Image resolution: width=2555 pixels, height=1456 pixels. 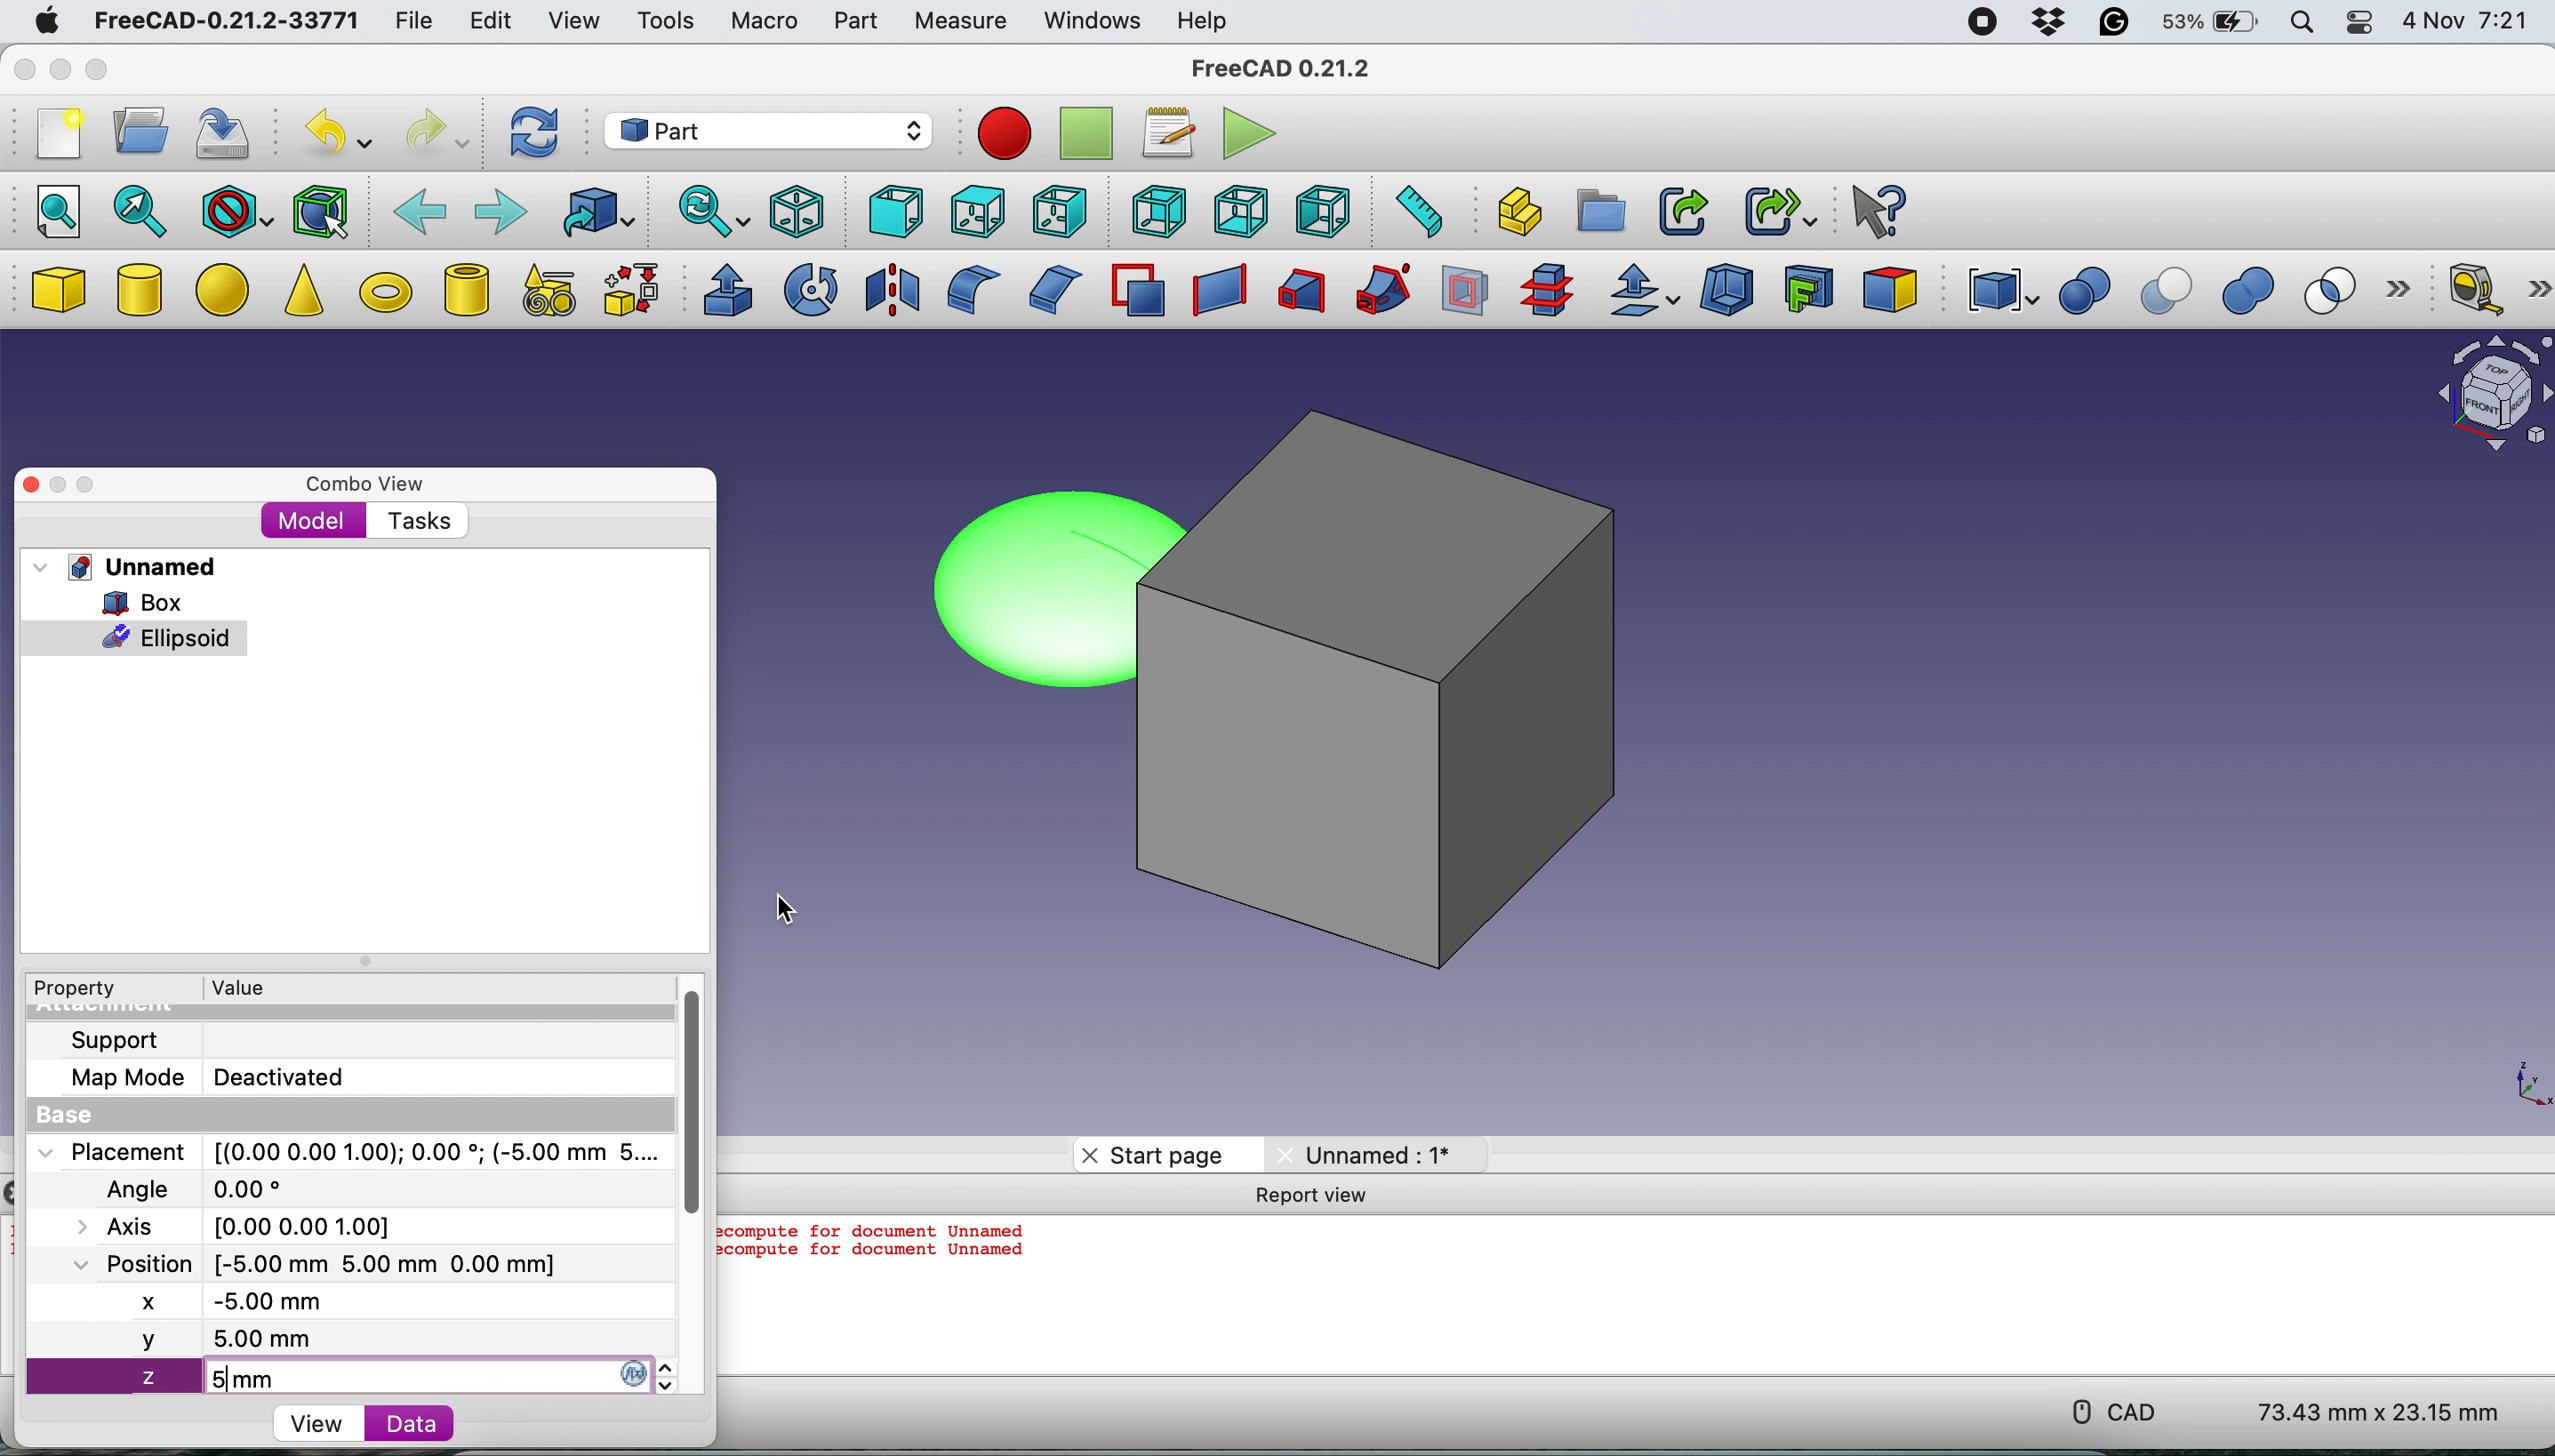 What do you see at coordinates (2300, 25) in the screenshot?
I see `spotlight search` at bounding box center [2300, 25].